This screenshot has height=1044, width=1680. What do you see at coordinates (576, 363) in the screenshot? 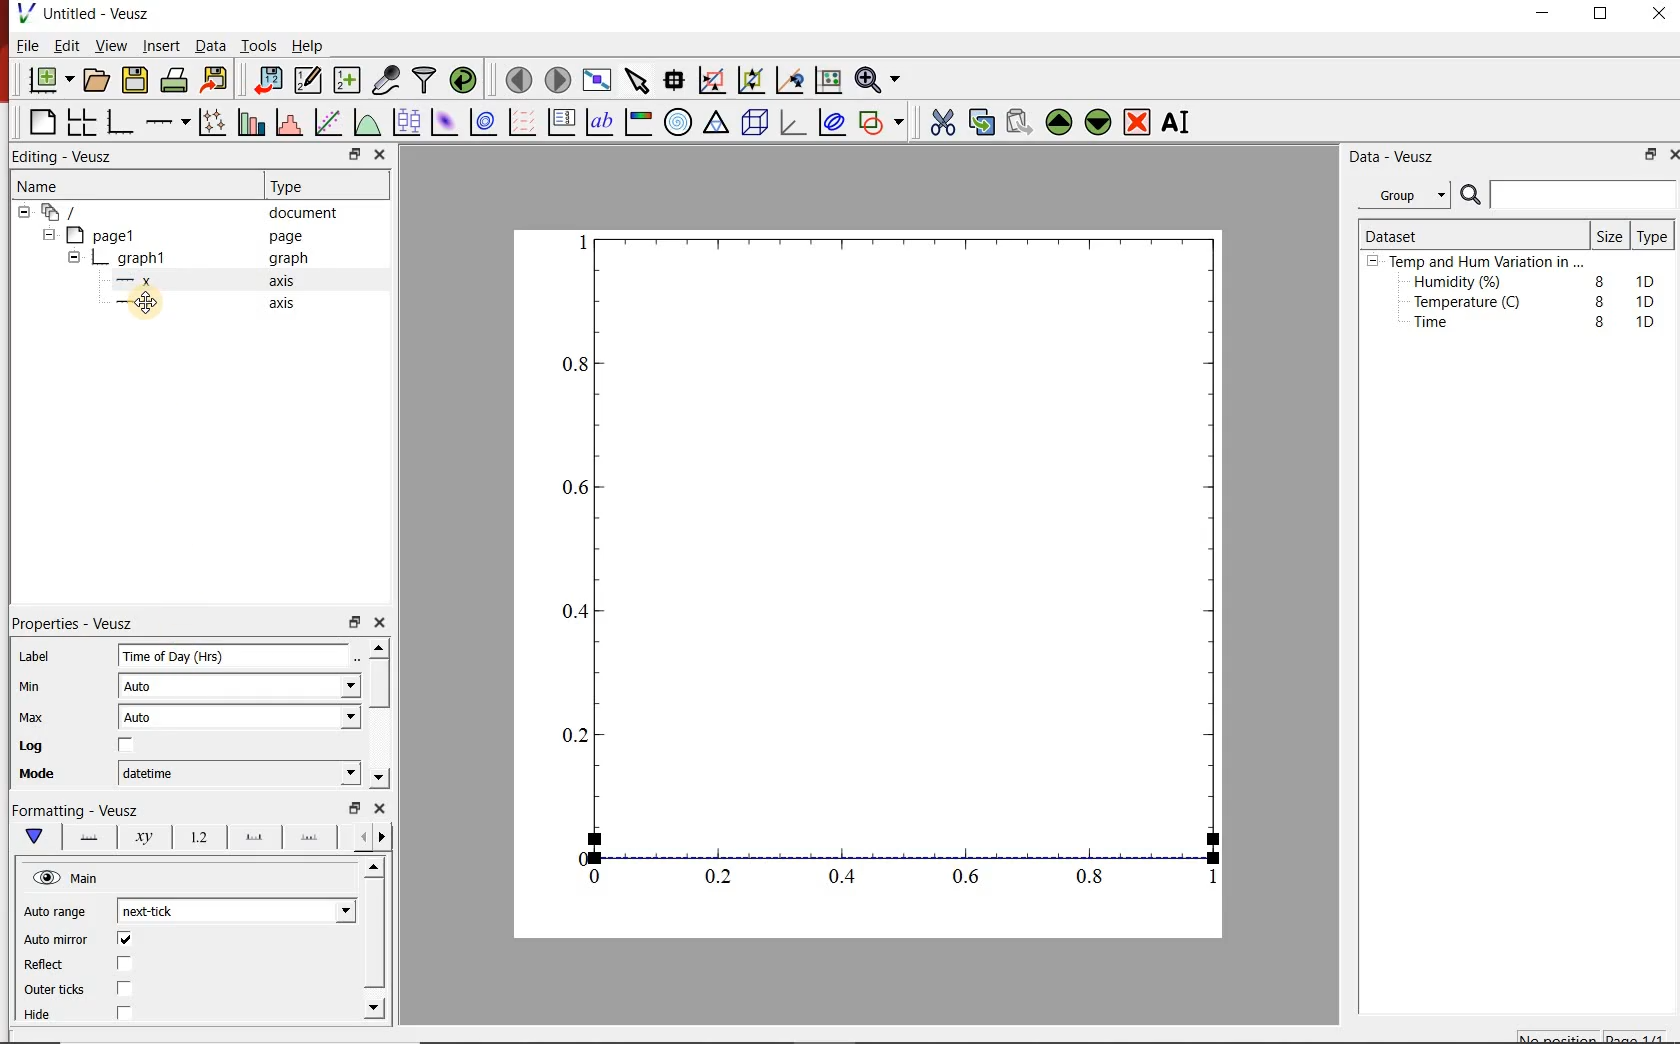
I see `0.8` at bounding box center [576, 363].